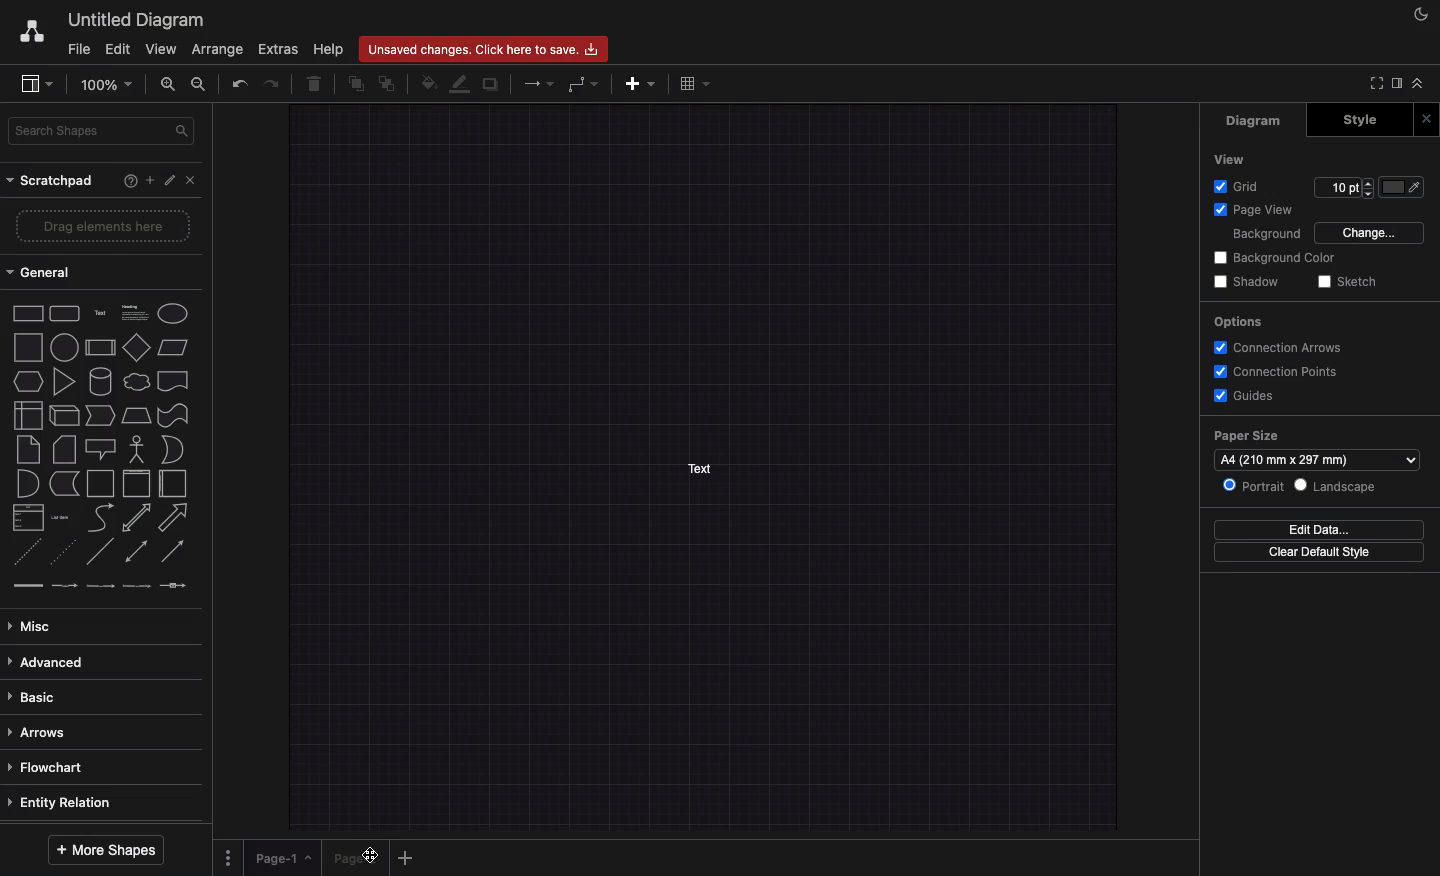  I want to click on Duplicate, so click(492, 84).